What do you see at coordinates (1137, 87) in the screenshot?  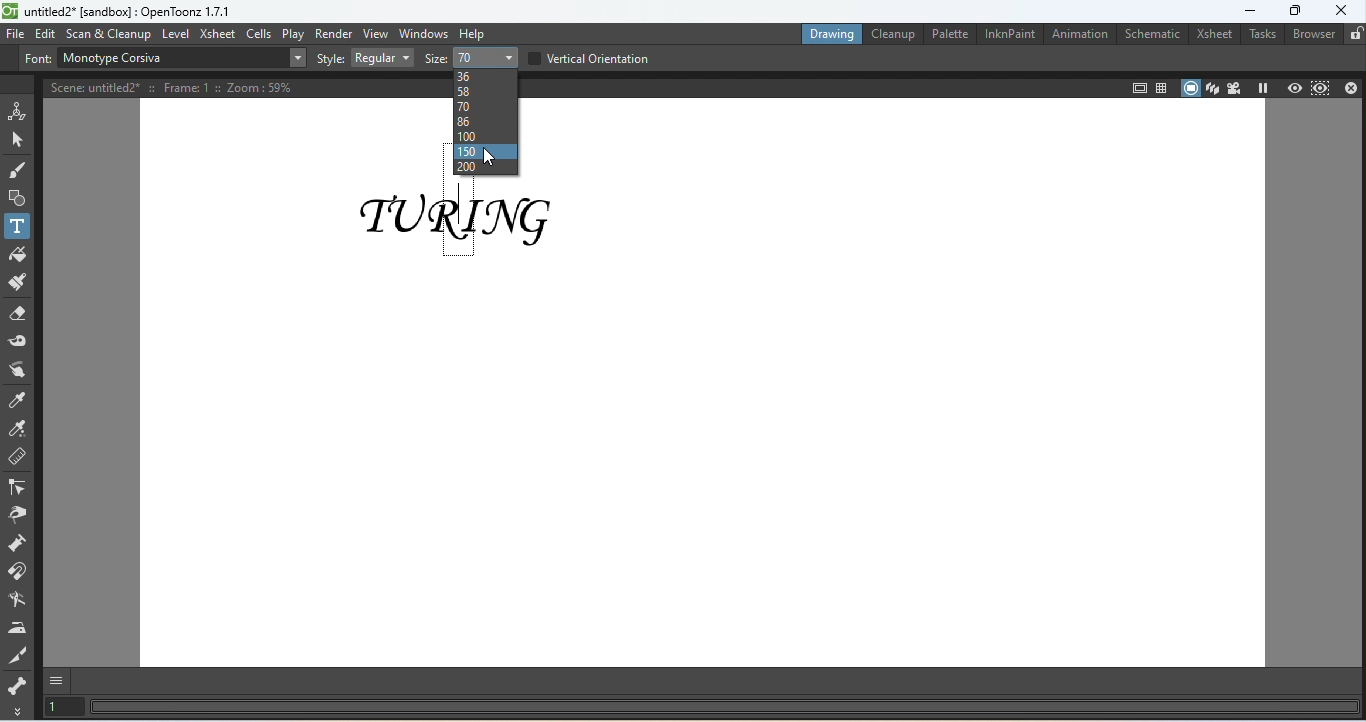 I see `Field guide` at bounding box center [1137, 87].